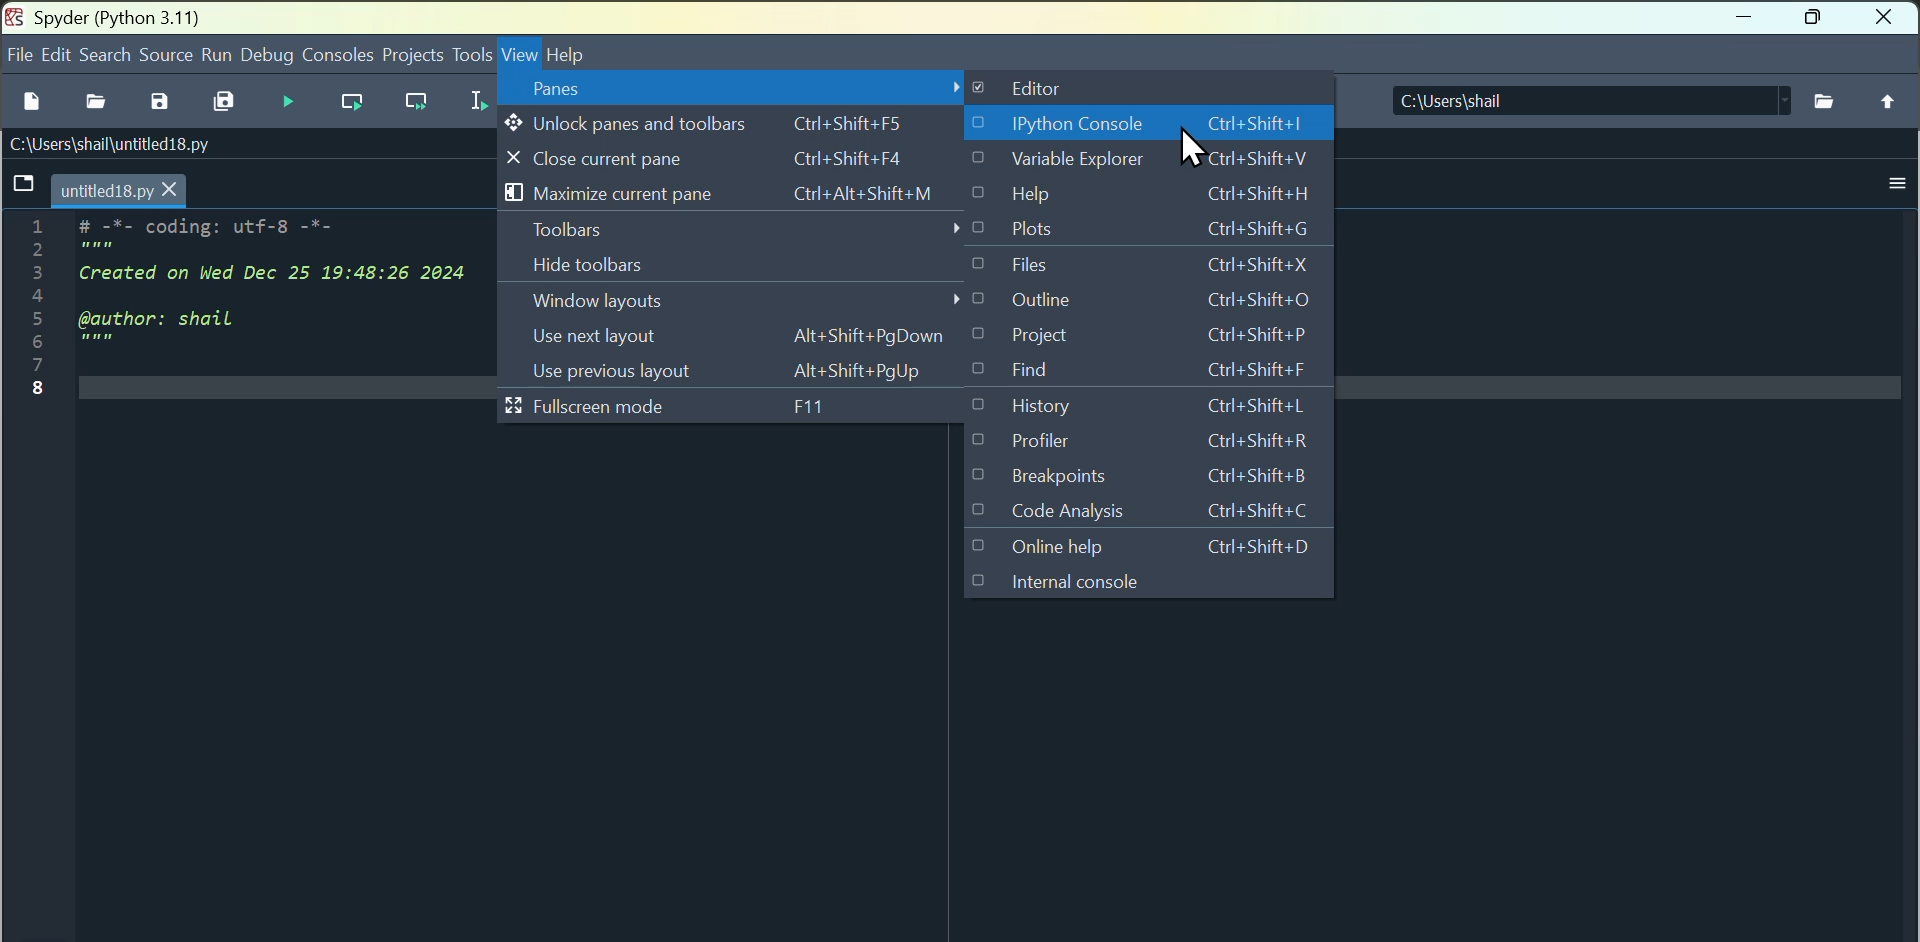  Describe the element at coordinates (101, 15) in the screenshot. I see `Spyder (Python 3.11)` at that location.